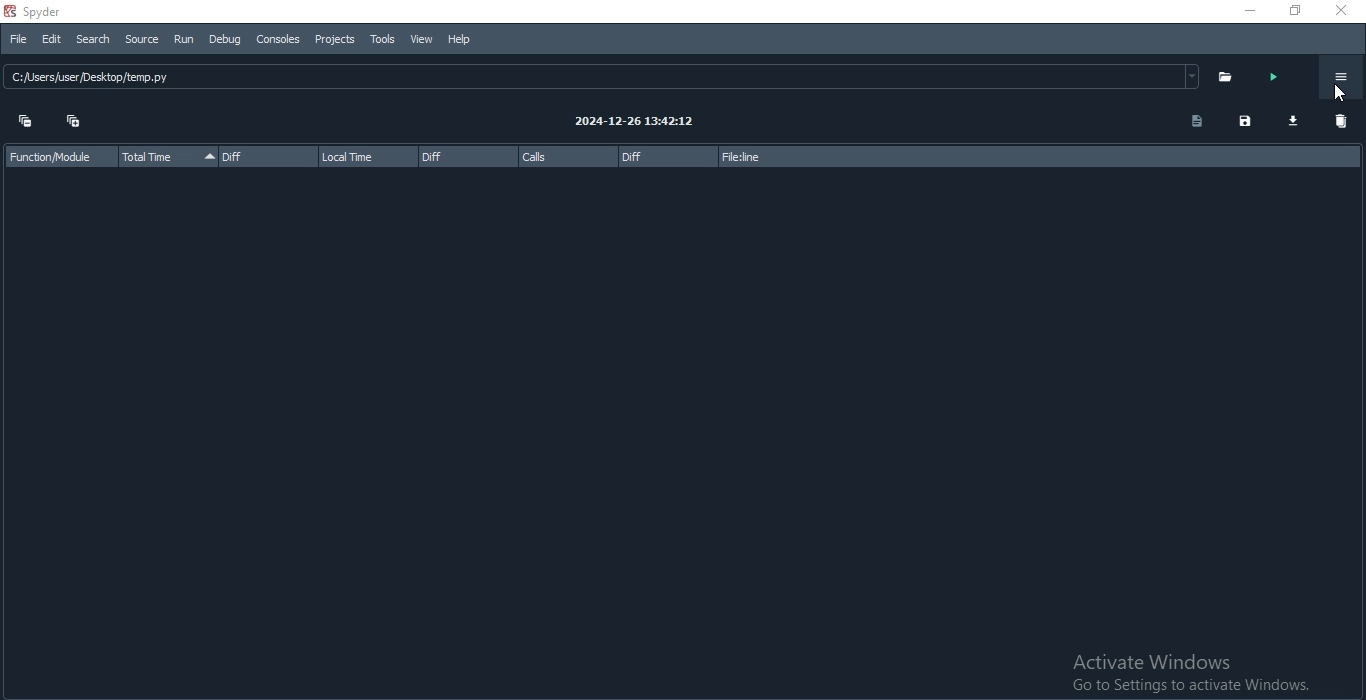 This screenshot has height=700, width=1366. Describe the element at coordinates (1340, 94) in the screenshot. I see `cursor on options` at that location.